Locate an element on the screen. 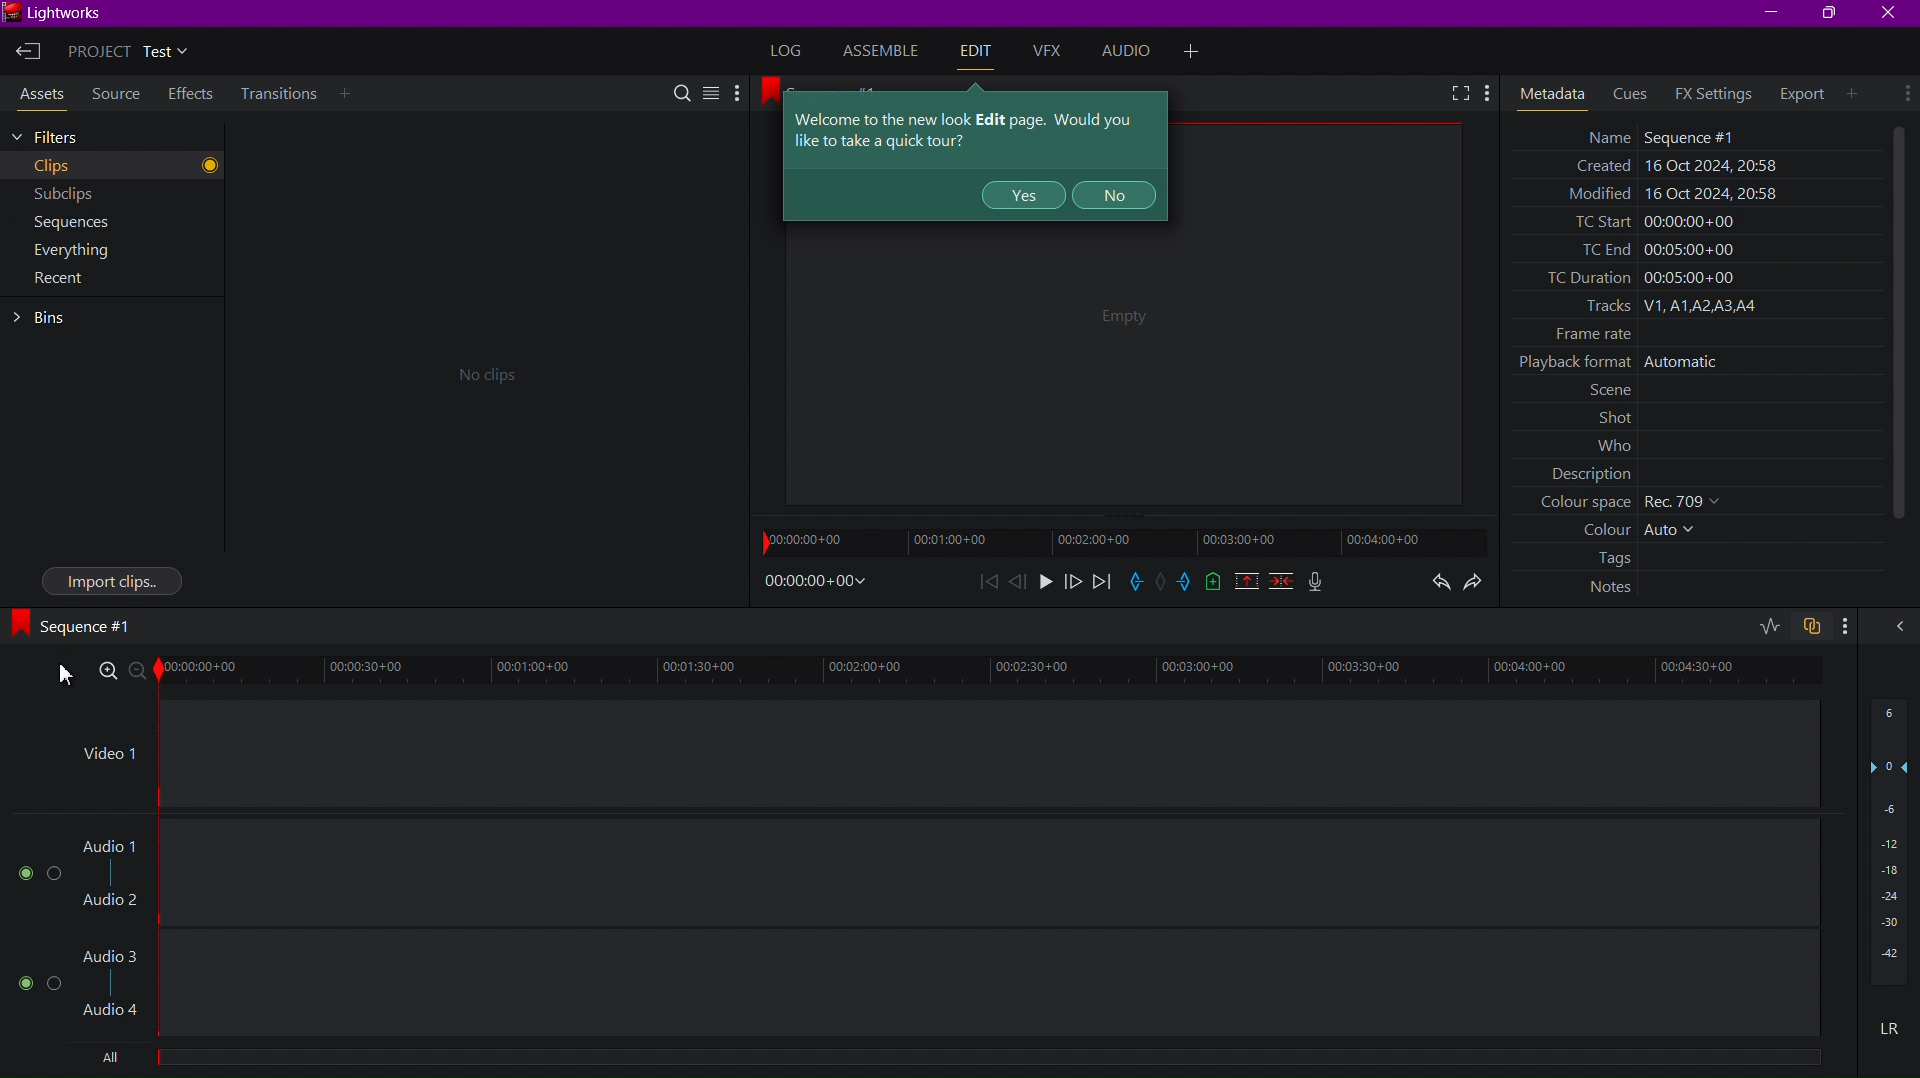 This screenshot has height=1078, width=1920.  is located at coordinates (993, 1052).